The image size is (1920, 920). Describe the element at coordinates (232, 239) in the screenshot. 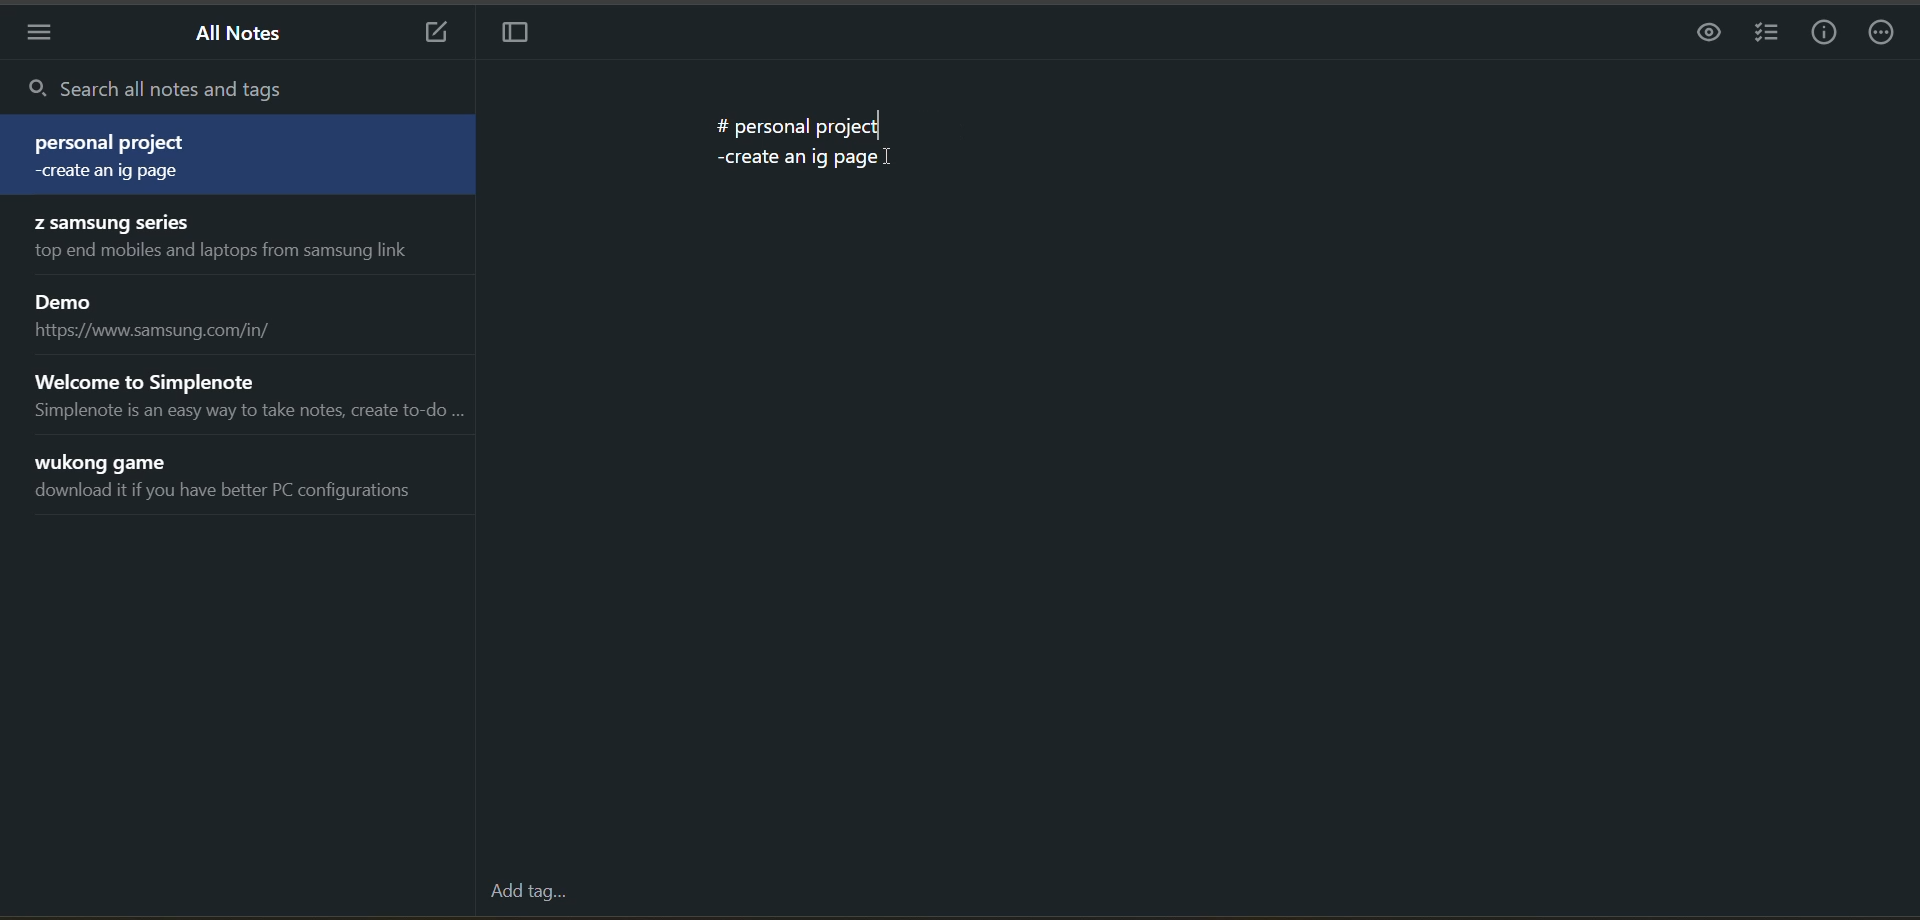

I see `note title and preview` at that location.